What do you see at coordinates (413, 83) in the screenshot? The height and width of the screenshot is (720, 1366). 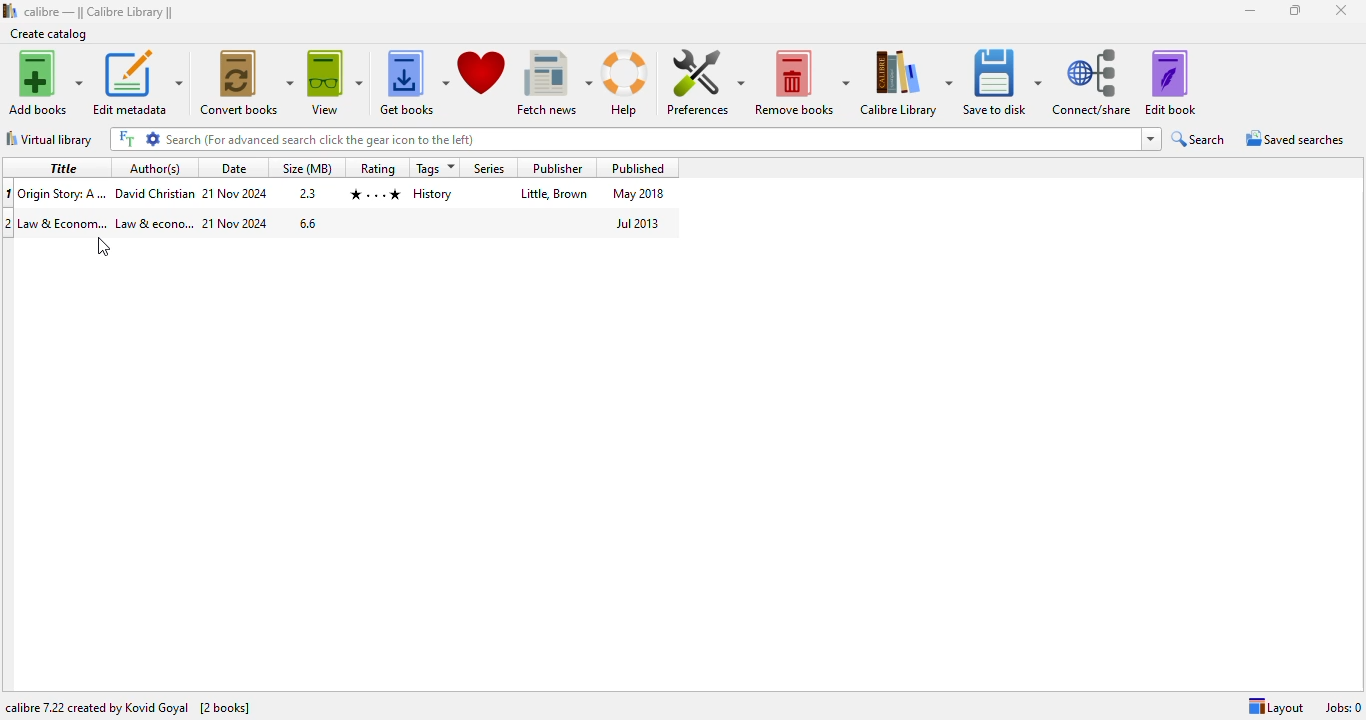 I see `get books` at bounding box center [413, 83].